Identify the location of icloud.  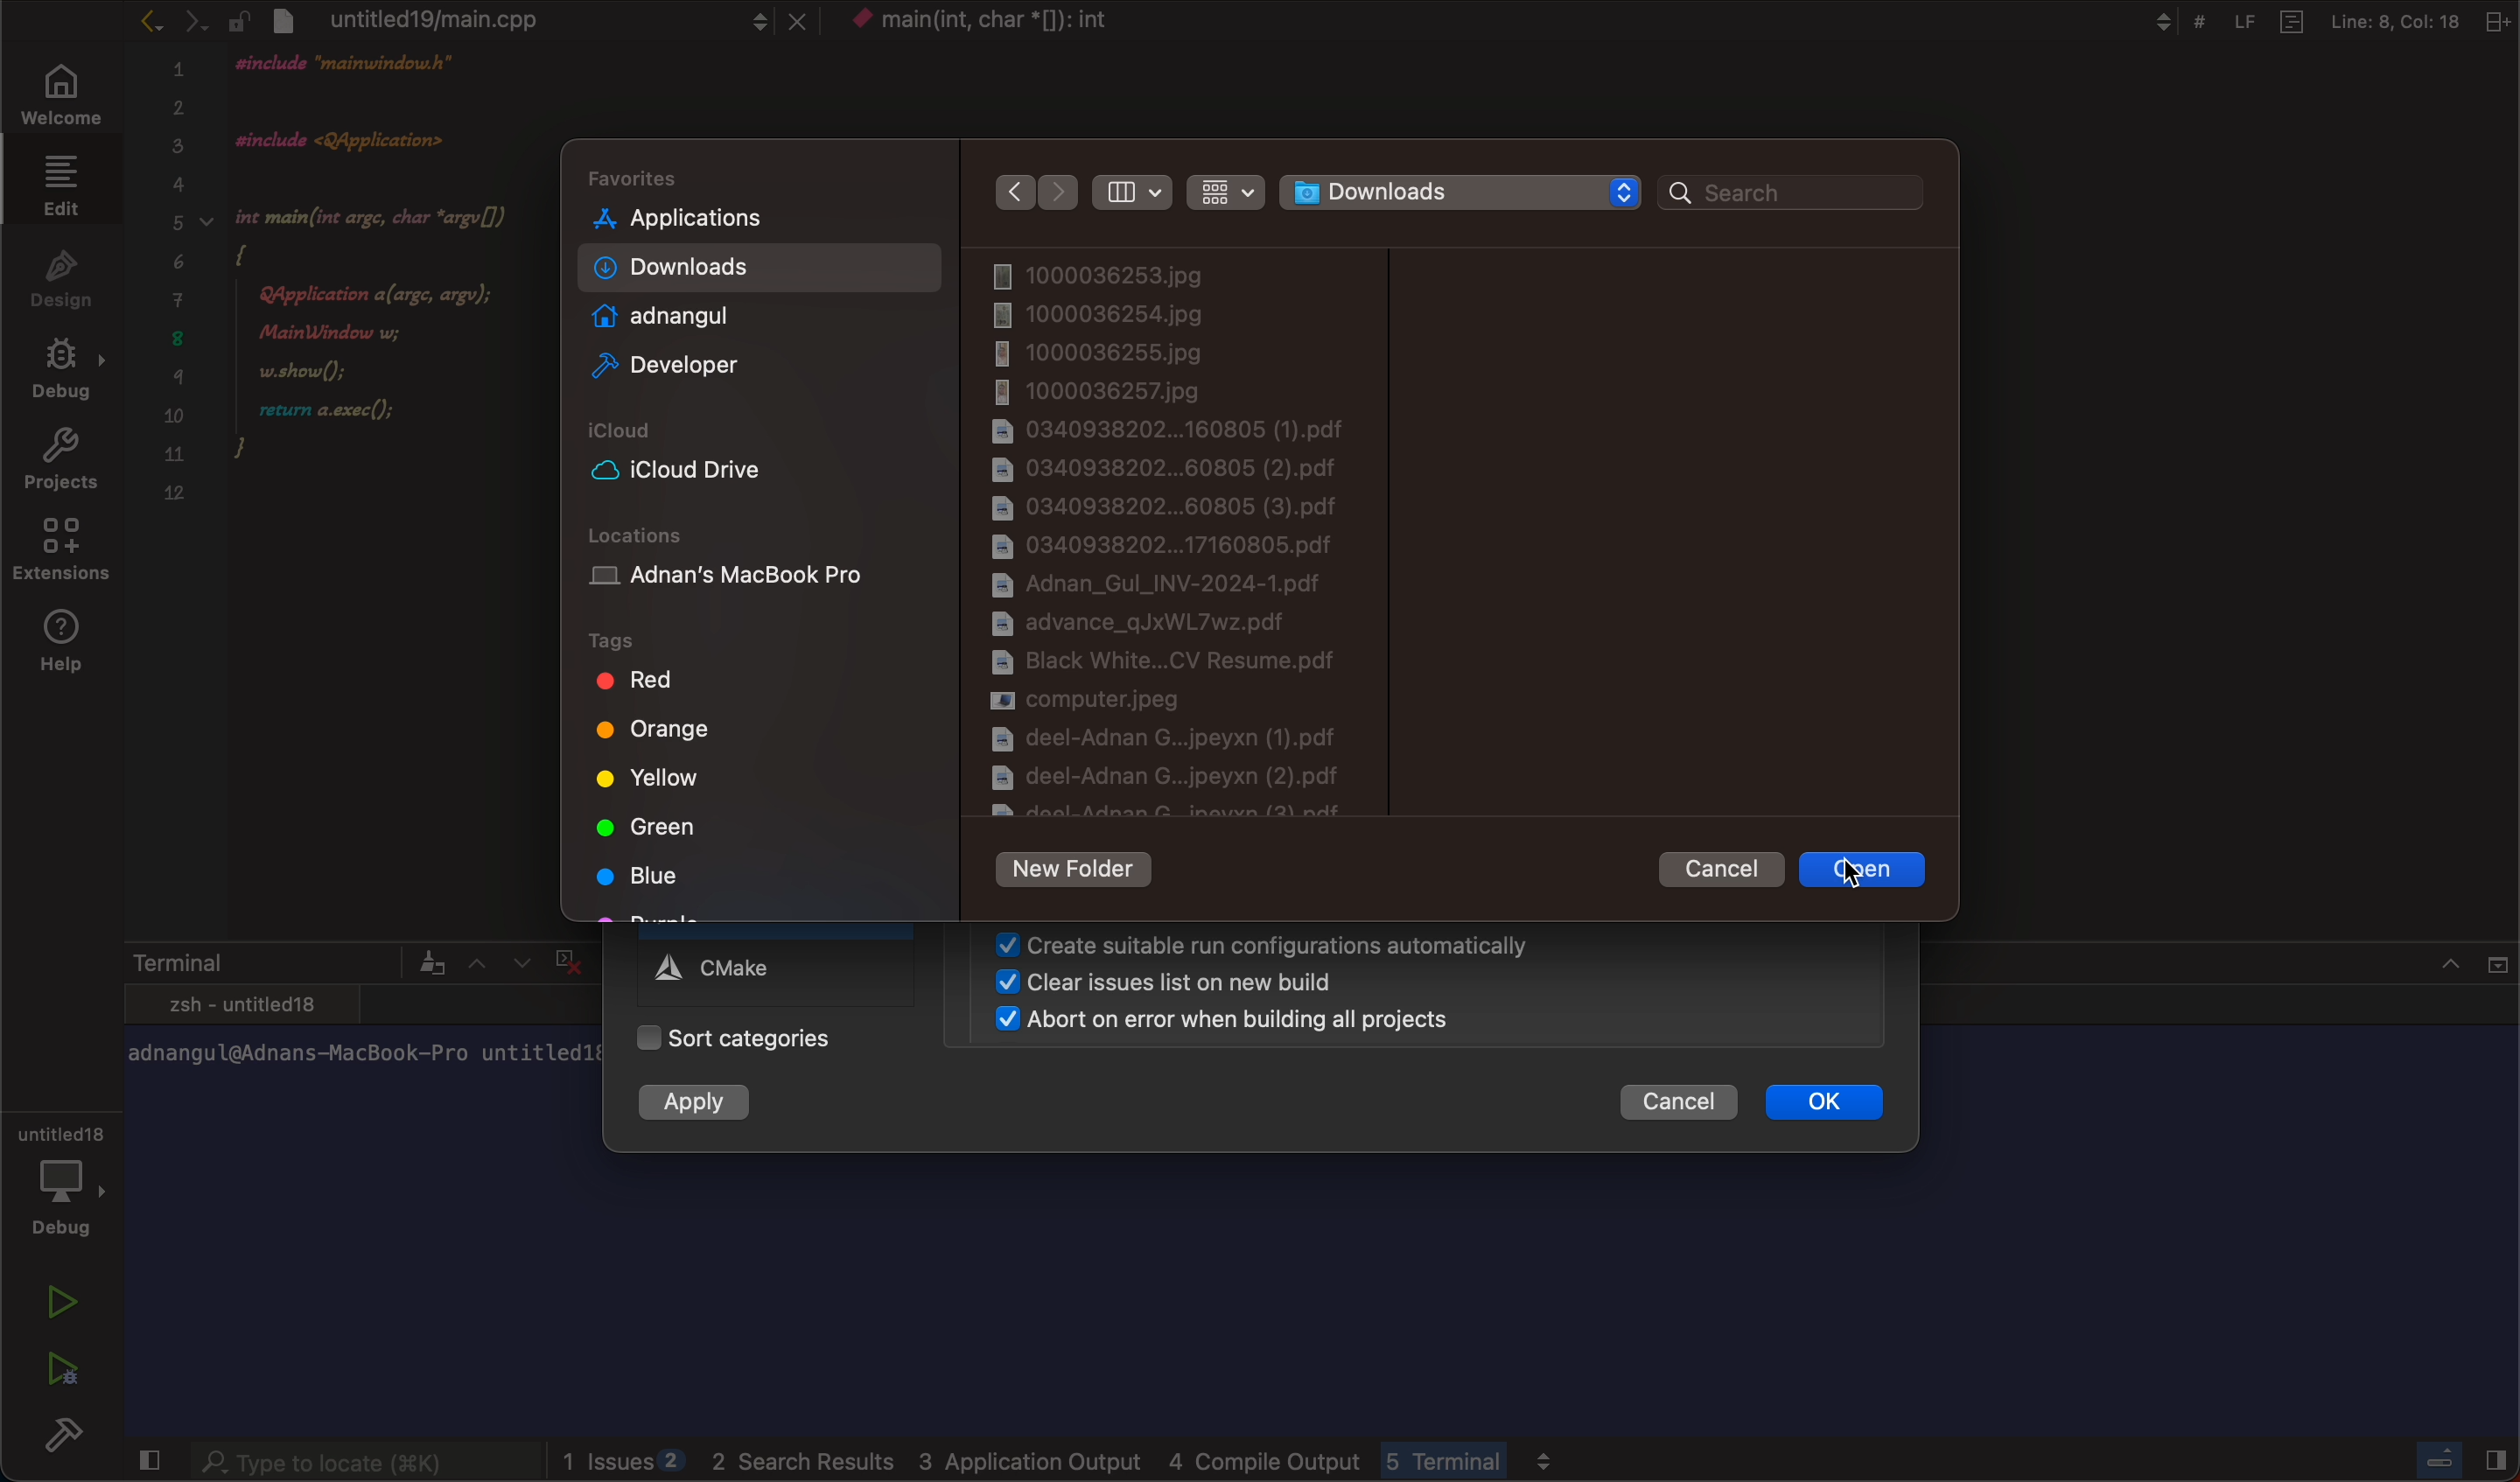
(764, 463).